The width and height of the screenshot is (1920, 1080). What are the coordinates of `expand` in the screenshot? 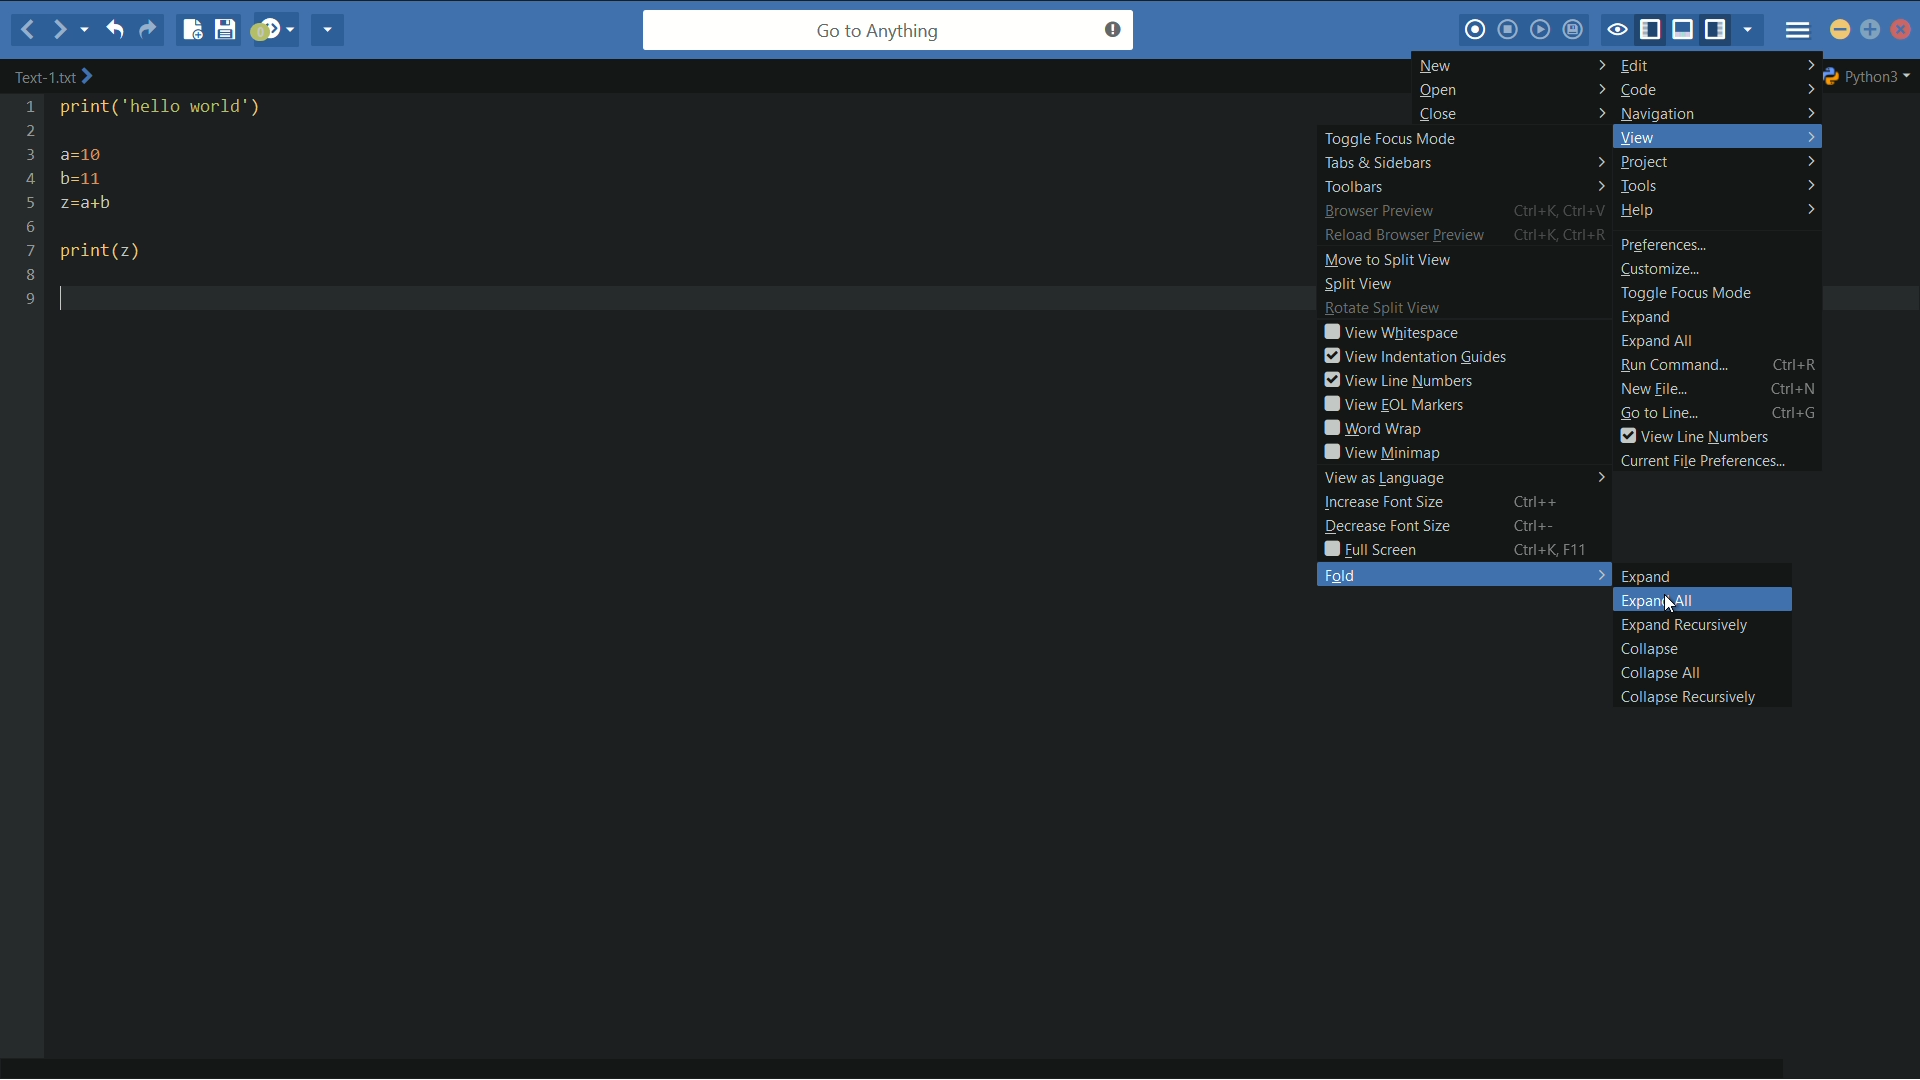 It's located at (1645, 317).